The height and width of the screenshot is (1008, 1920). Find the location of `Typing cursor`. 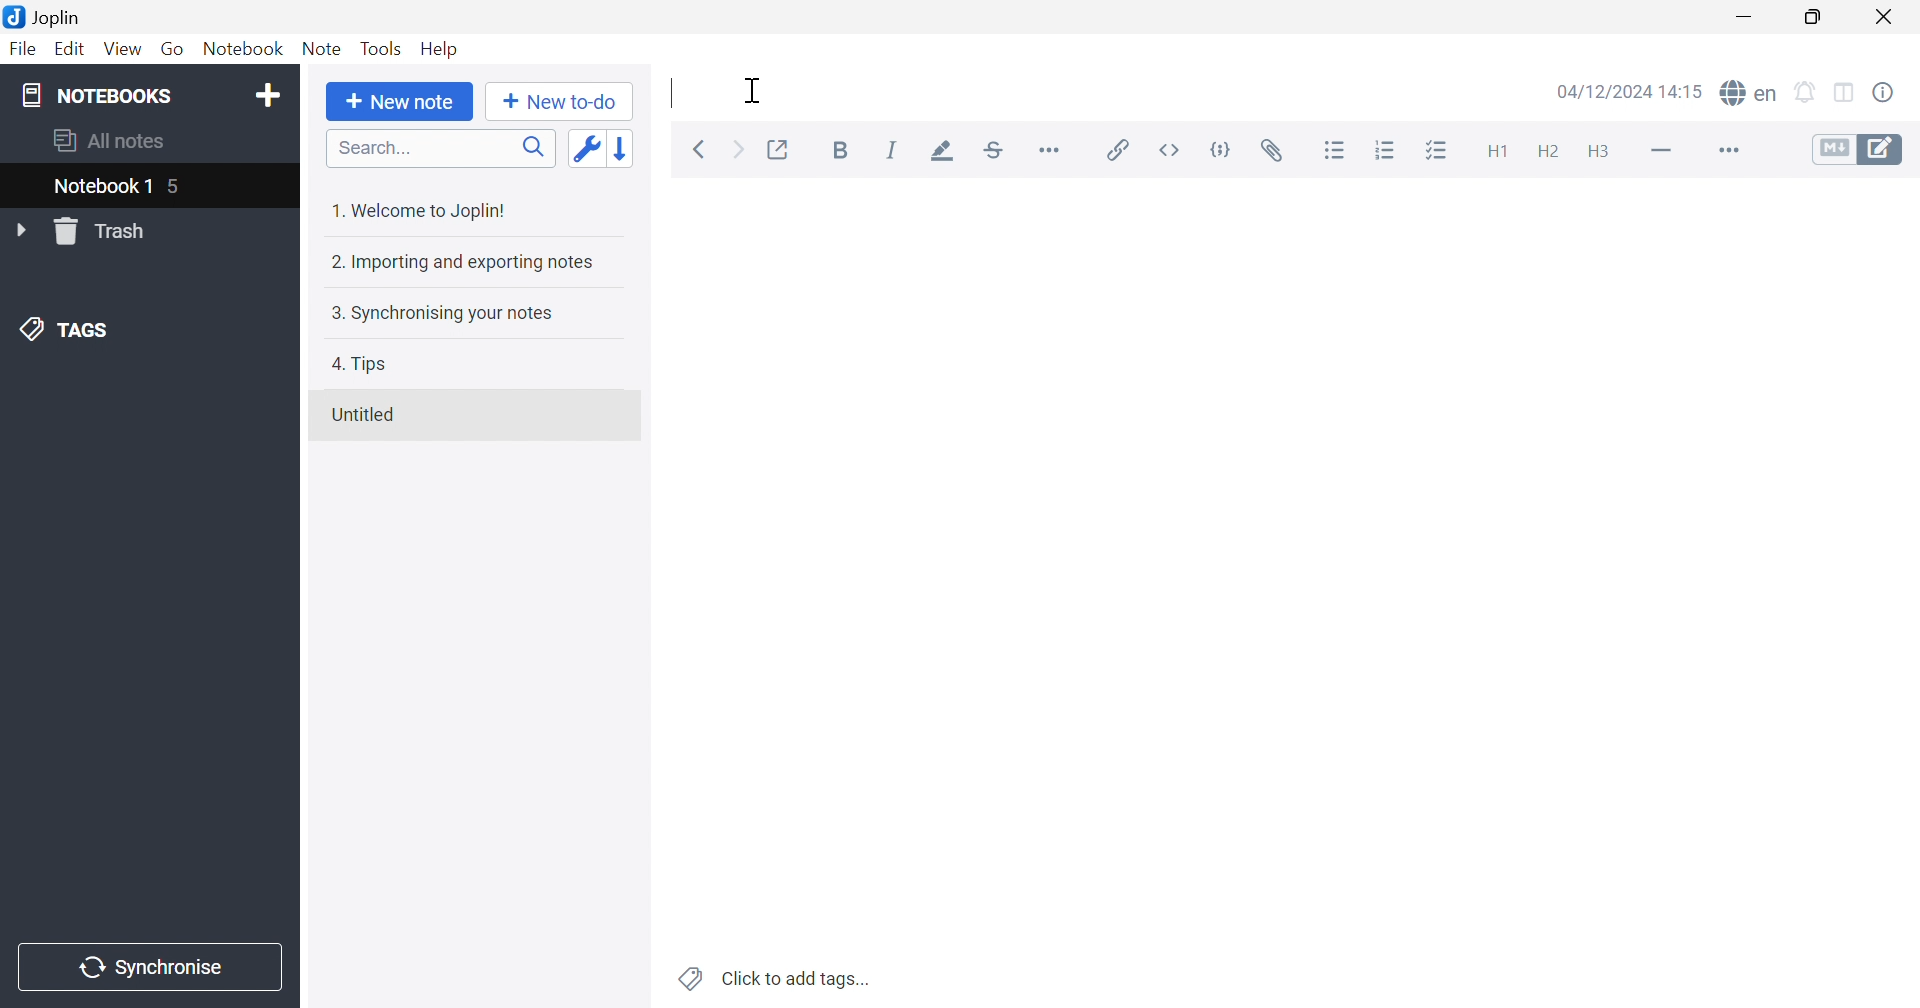

Typing cursor is located at coordinates (673, 94).